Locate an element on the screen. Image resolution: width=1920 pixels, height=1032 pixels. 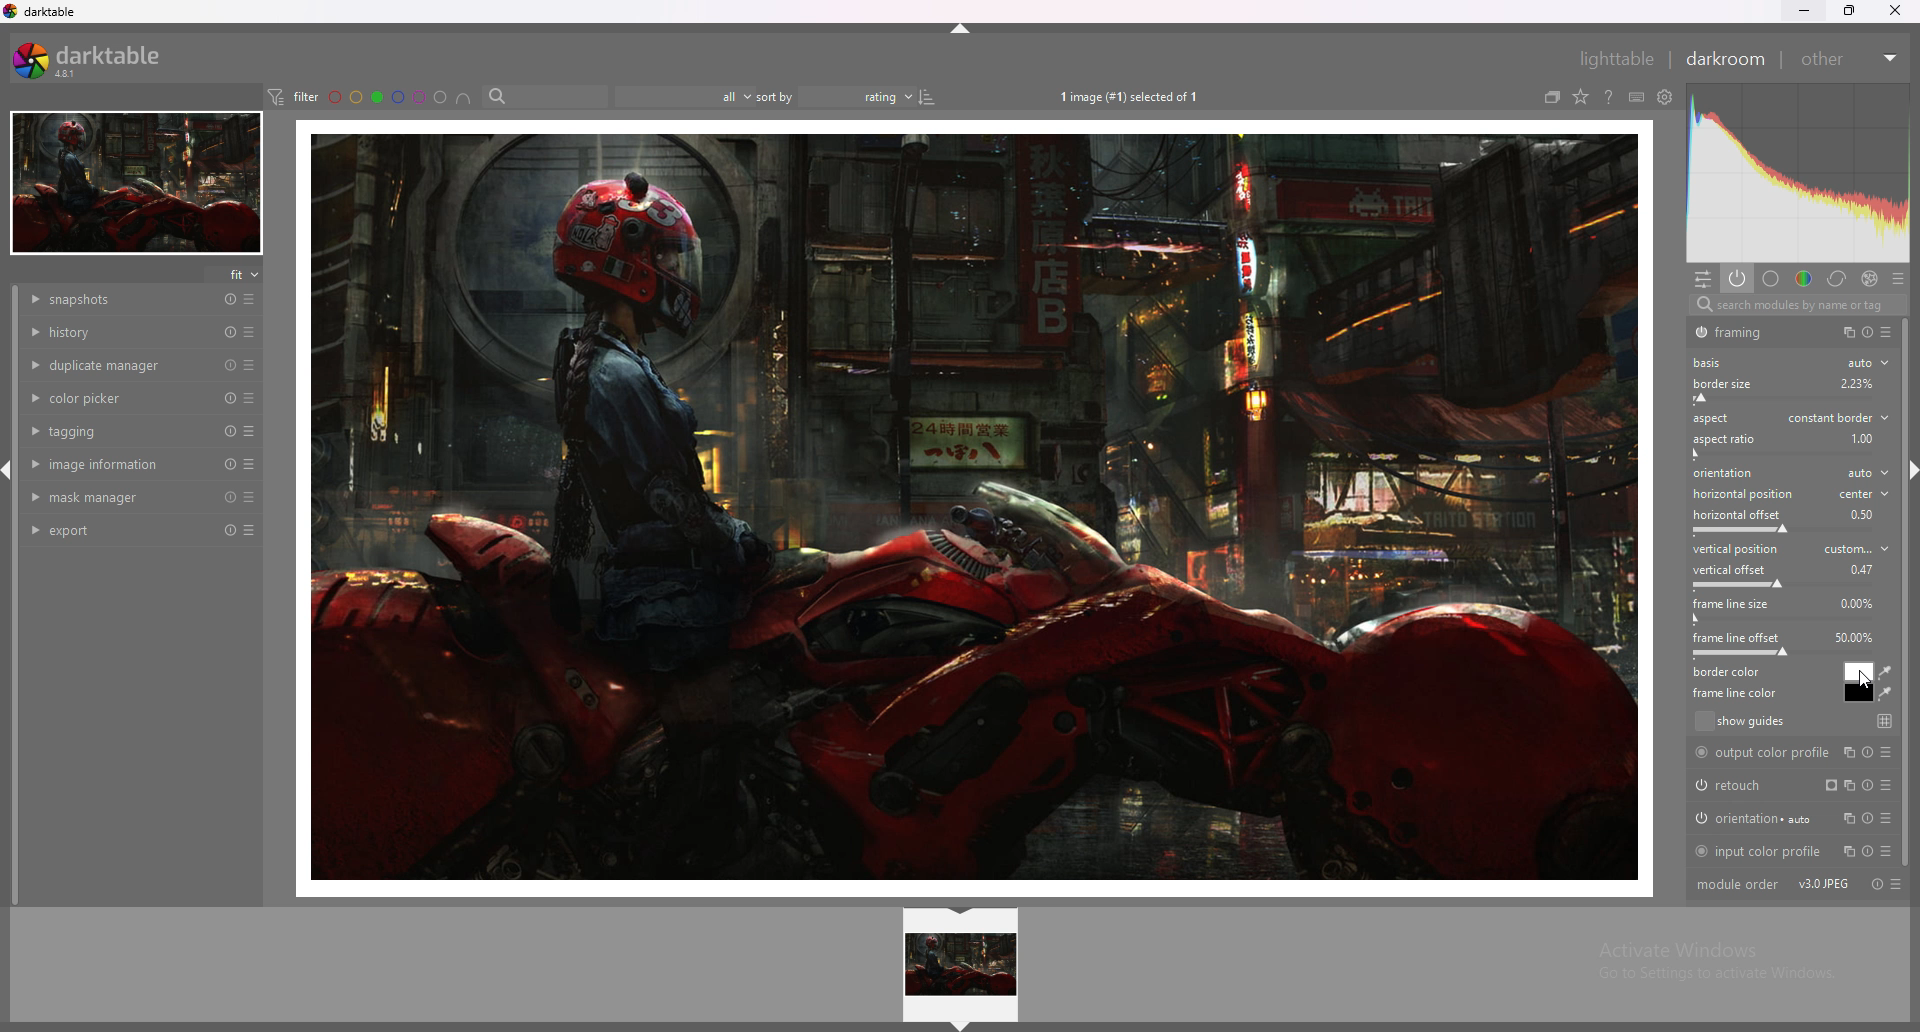
waterdrop is located at coordinates (1886, 694).